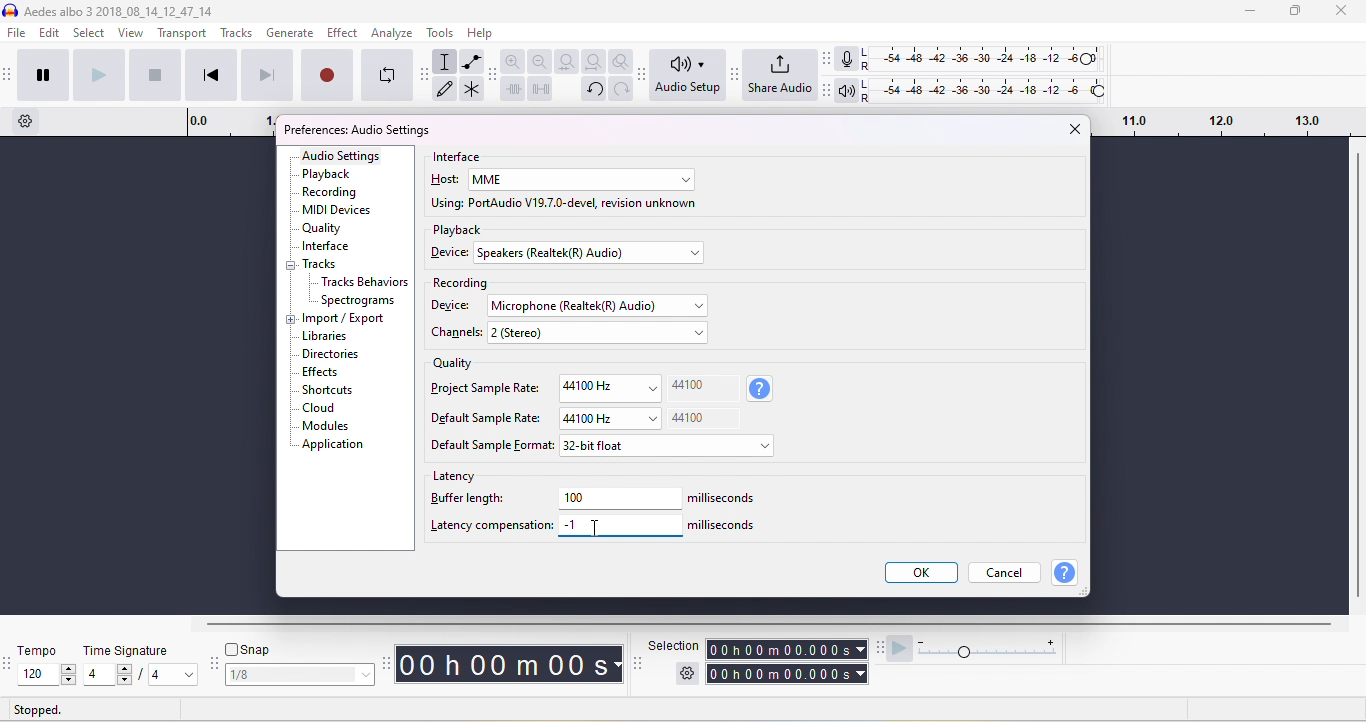  Describe the element at coordinates (860, 649) in the screenshot. I see `select time parameter` at that location.